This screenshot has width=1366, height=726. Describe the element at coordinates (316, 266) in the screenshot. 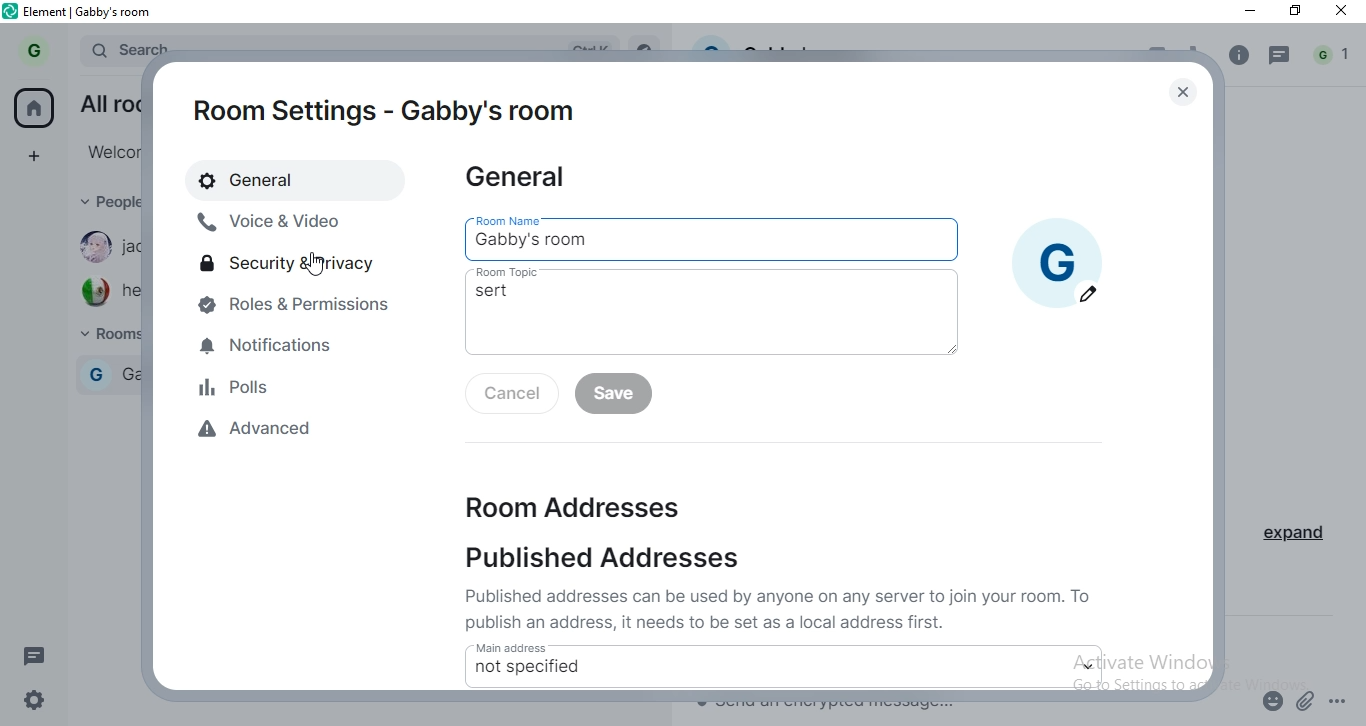

I see `cursor` at that location.